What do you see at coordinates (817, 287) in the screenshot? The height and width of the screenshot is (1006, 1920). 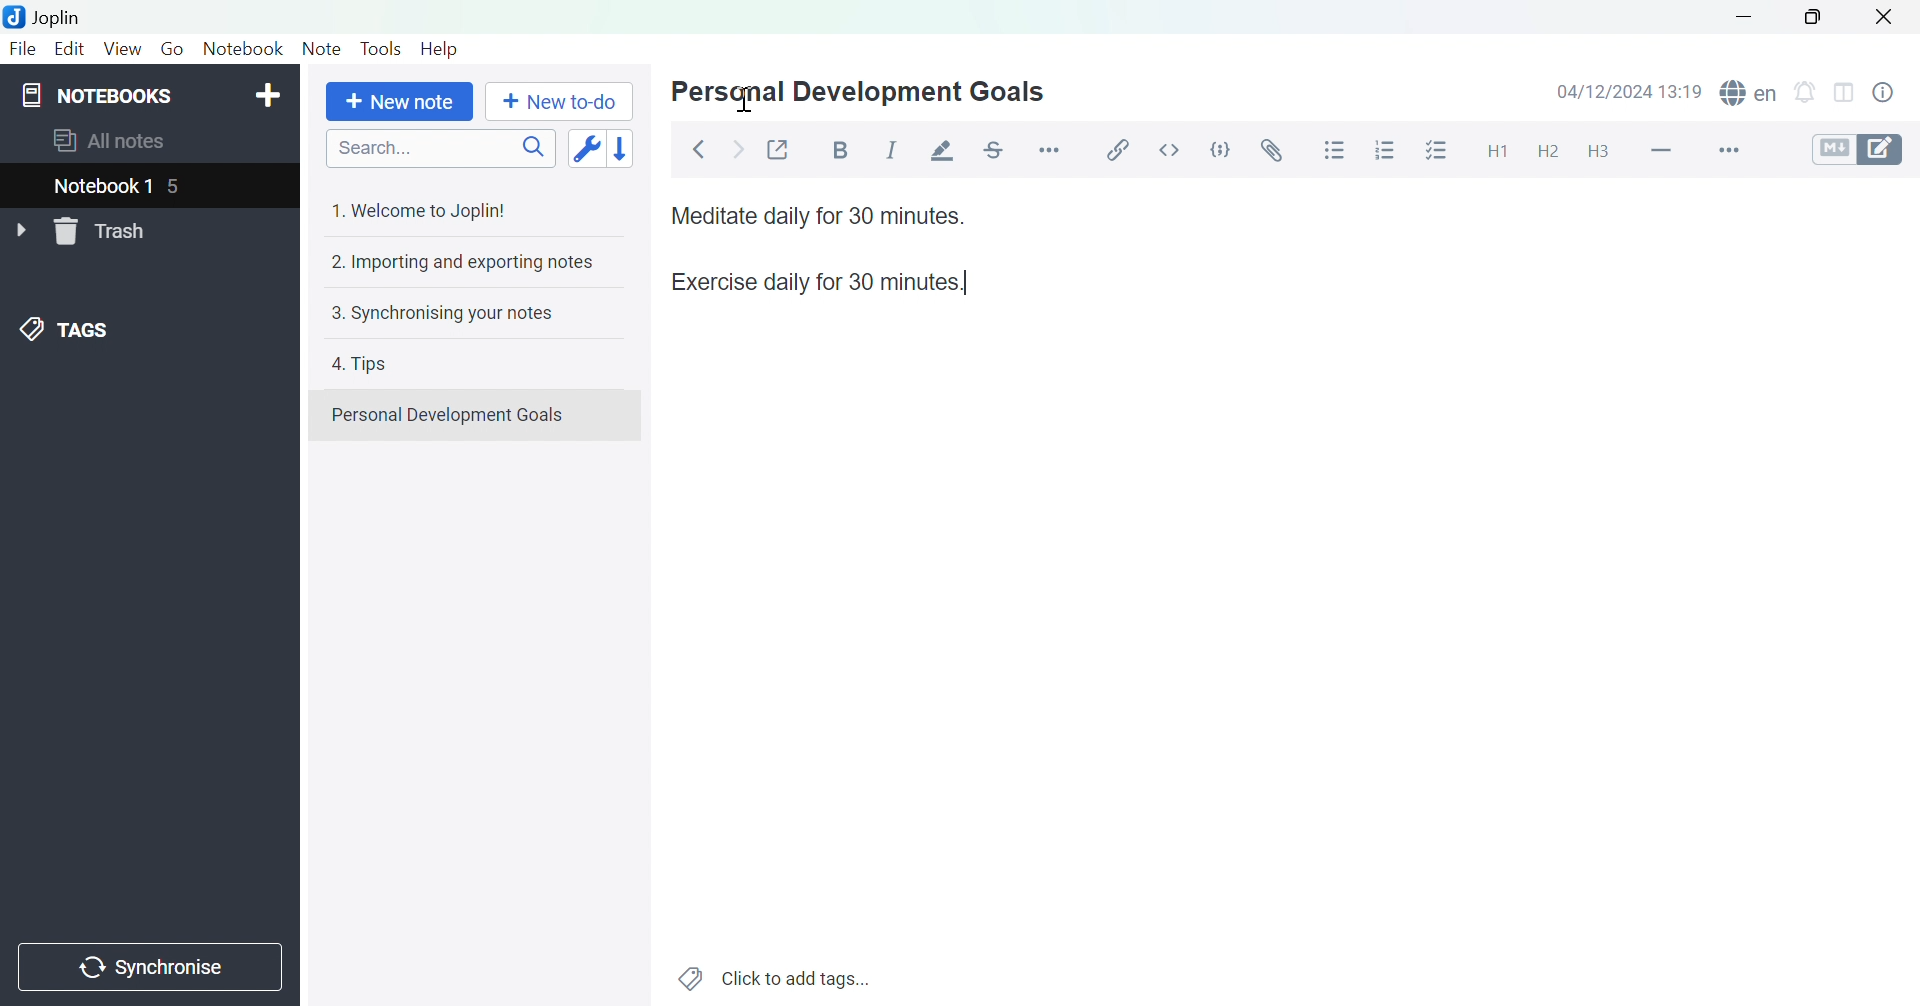 I see `Exercise daily for 30 minutes` at bounding box center [817, 287].